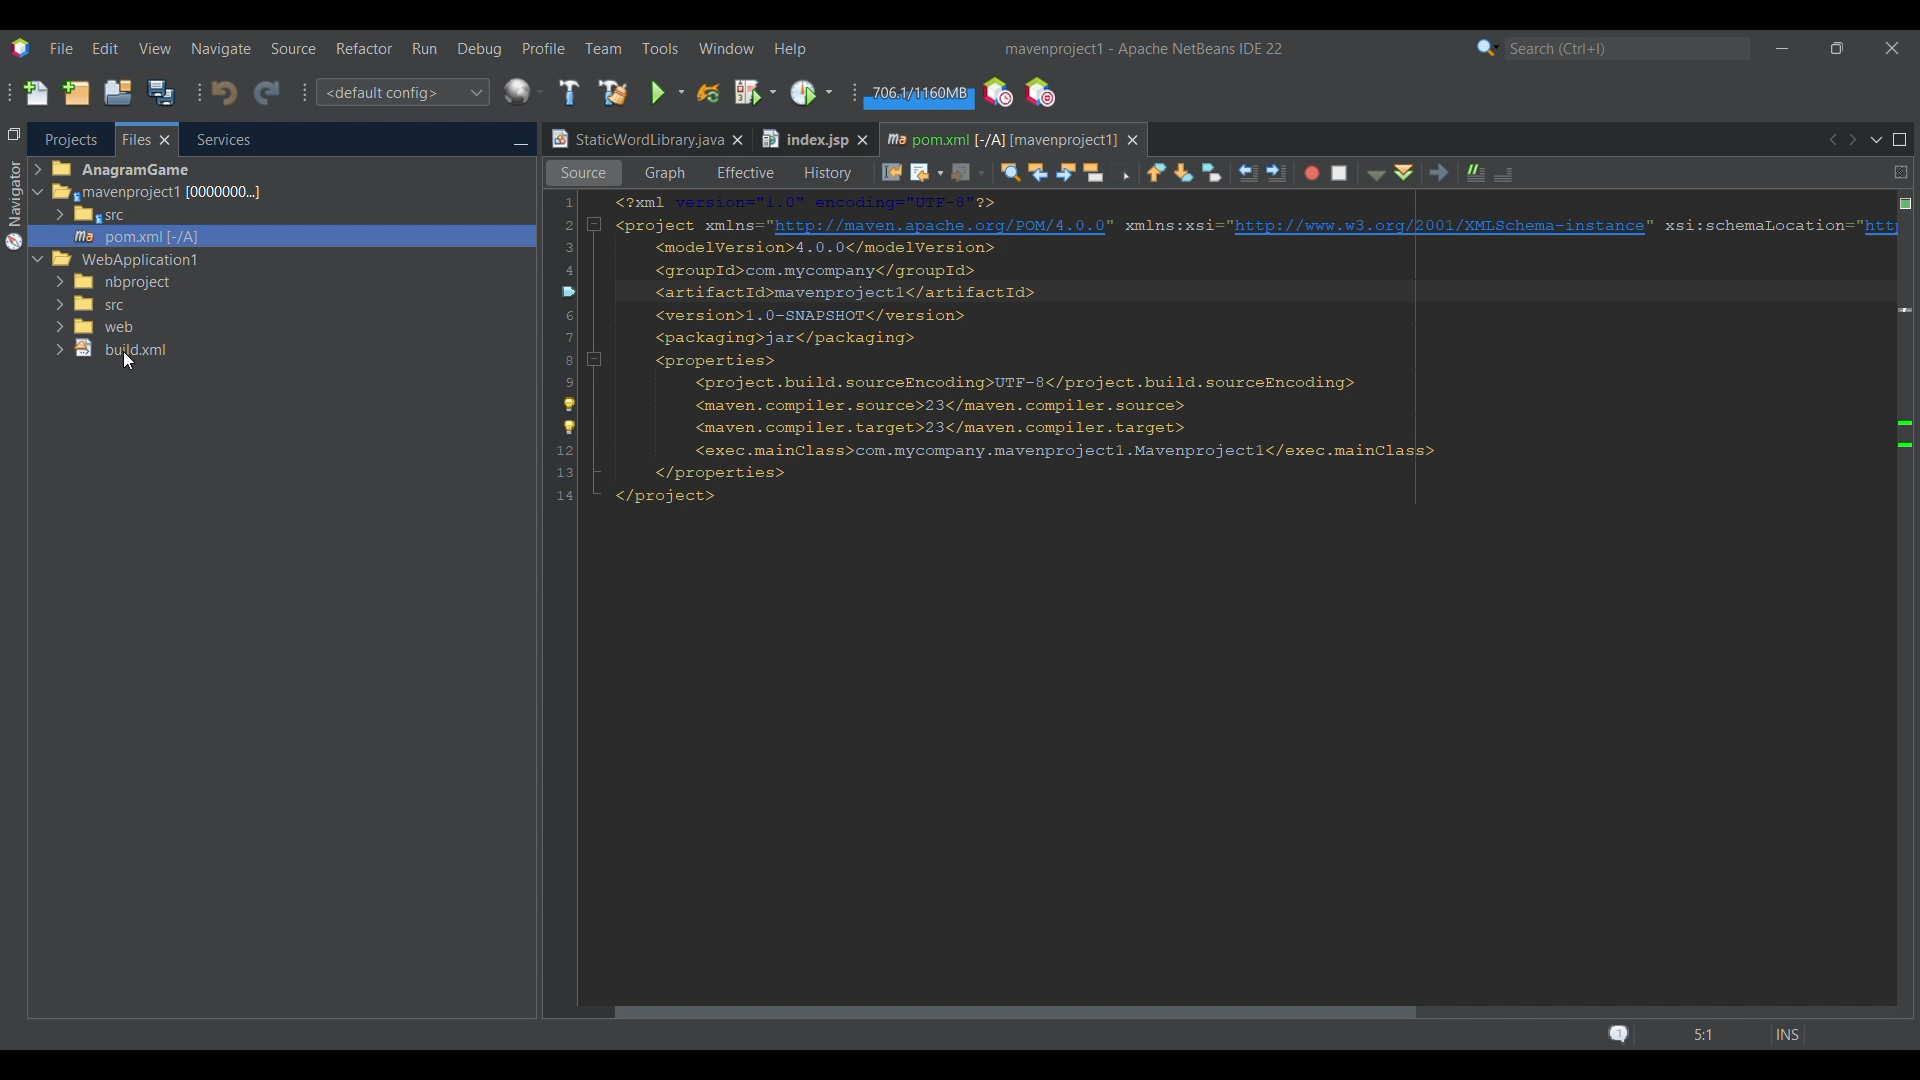 The width and height of the screenshot is (1920, 1080). Describe the element at coordinates (105, 48) in the screenshot. I see `Edit menu` at that location.